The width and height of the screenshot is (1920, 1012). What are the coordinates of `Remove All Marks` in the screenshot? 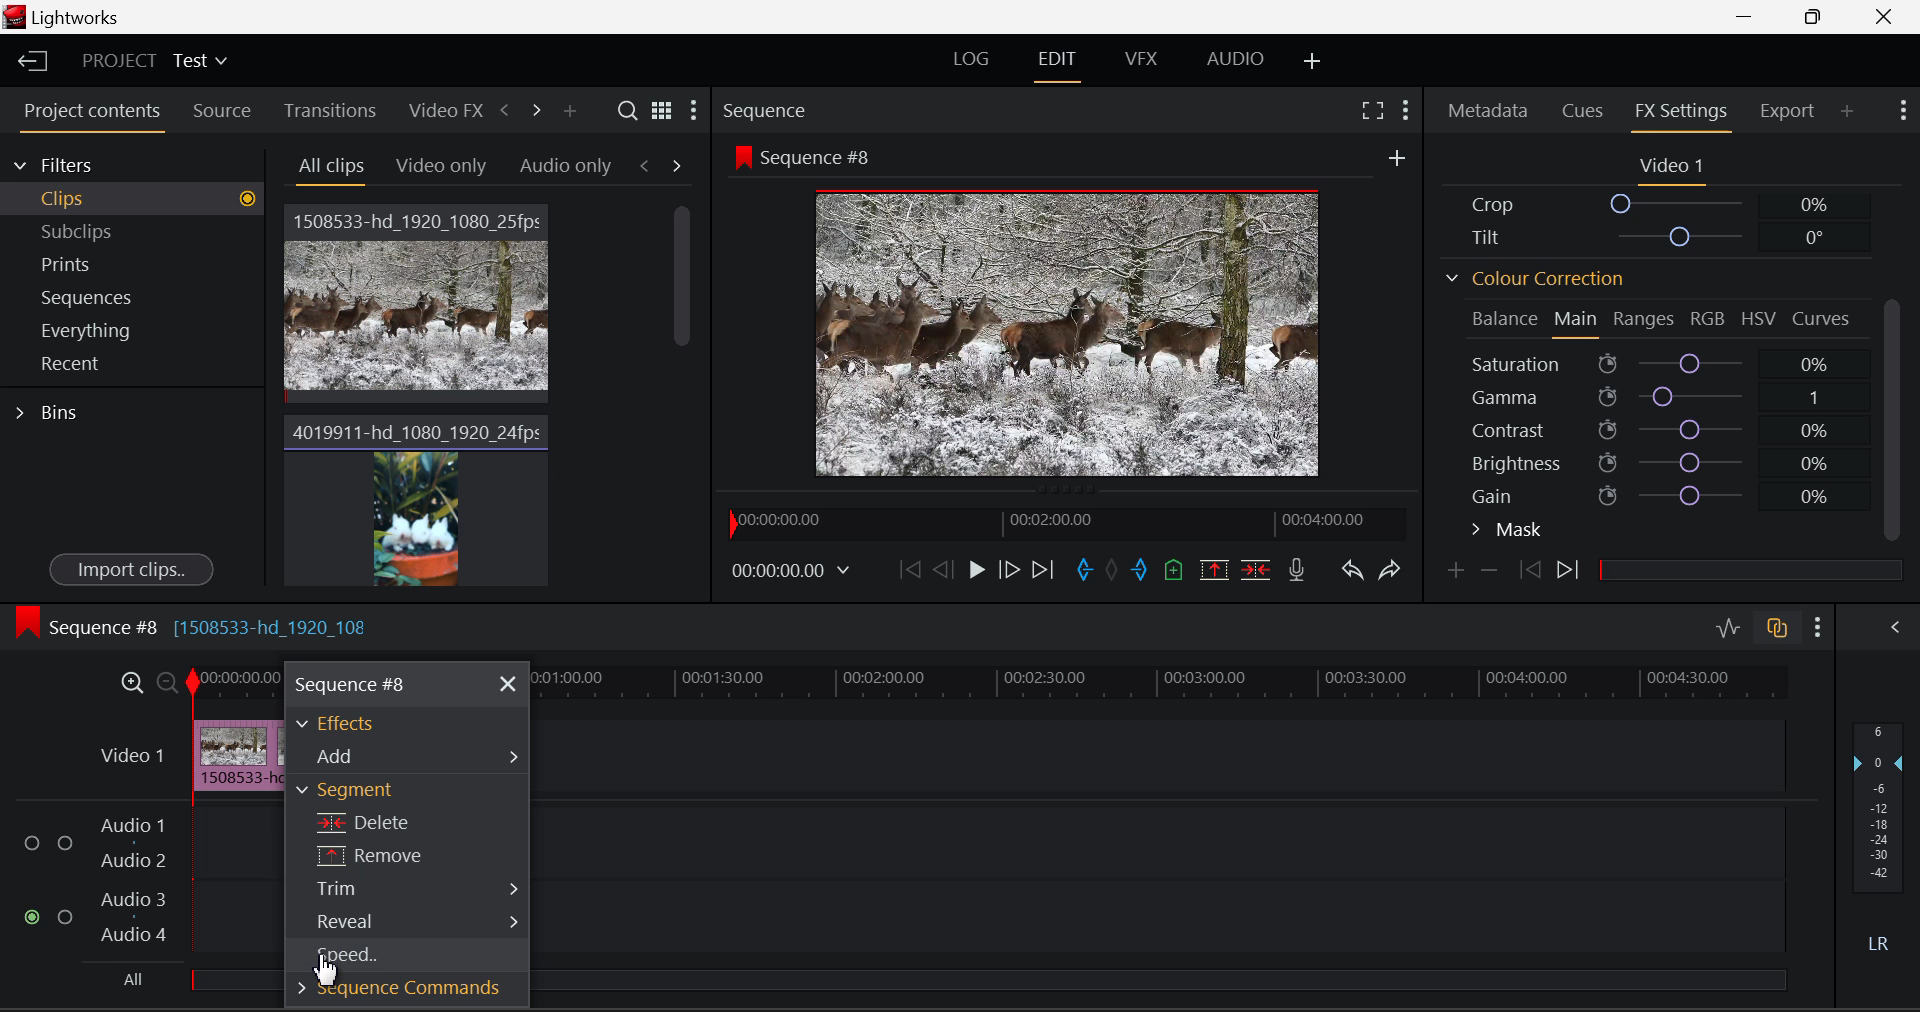 It's located at (1114, 568).